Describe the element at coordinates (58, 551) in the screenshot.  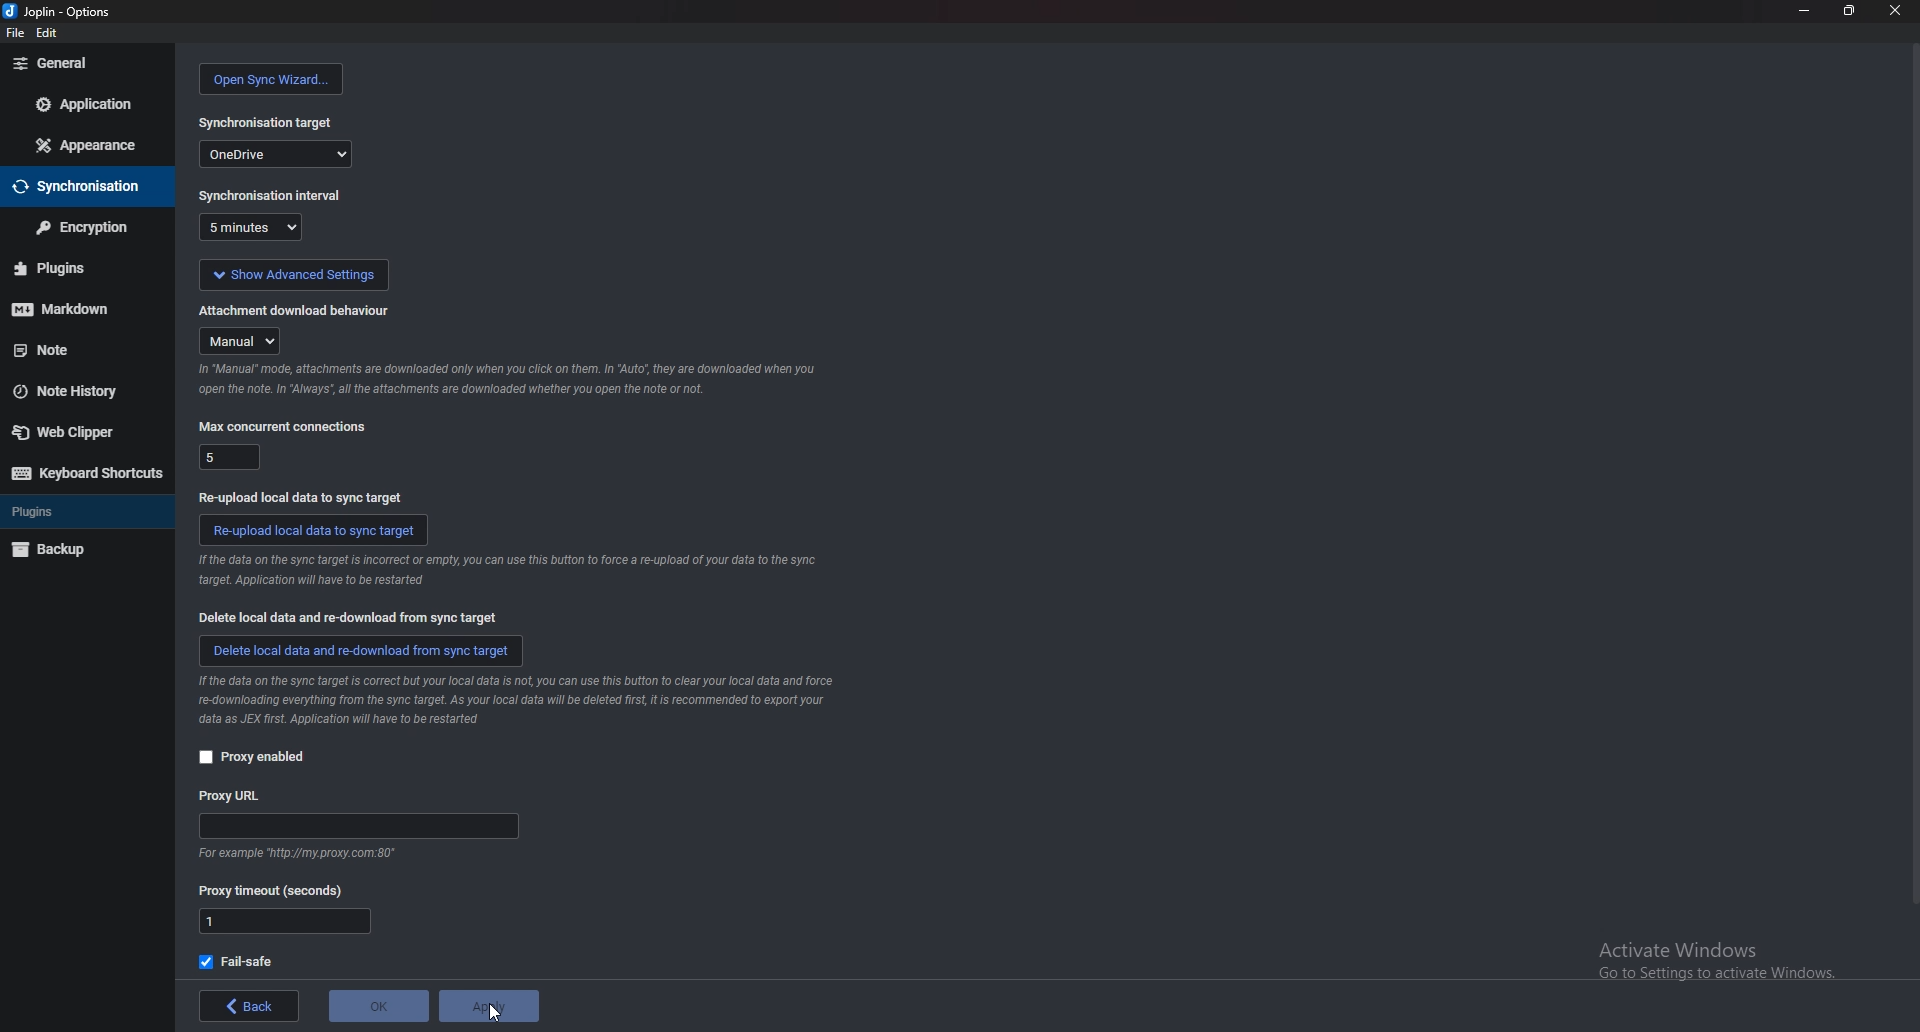
I see `backup` at that location.